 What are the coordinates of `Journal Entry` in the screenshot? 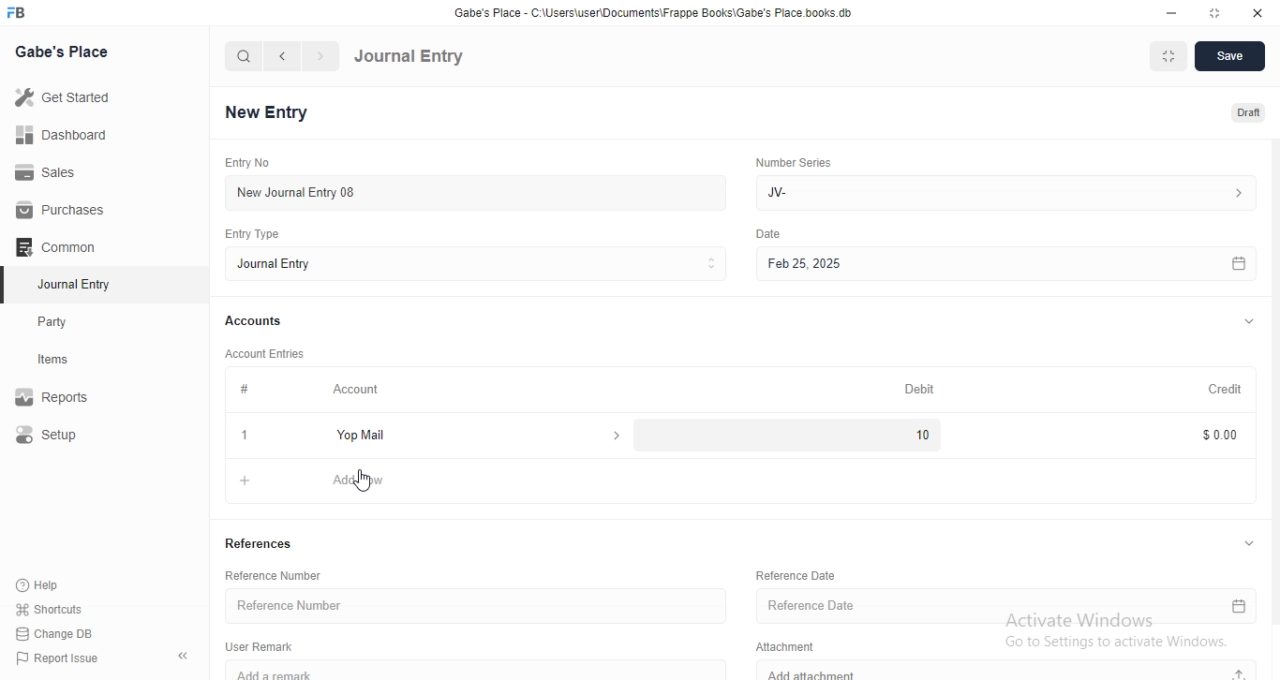 It's located at (410, 57).